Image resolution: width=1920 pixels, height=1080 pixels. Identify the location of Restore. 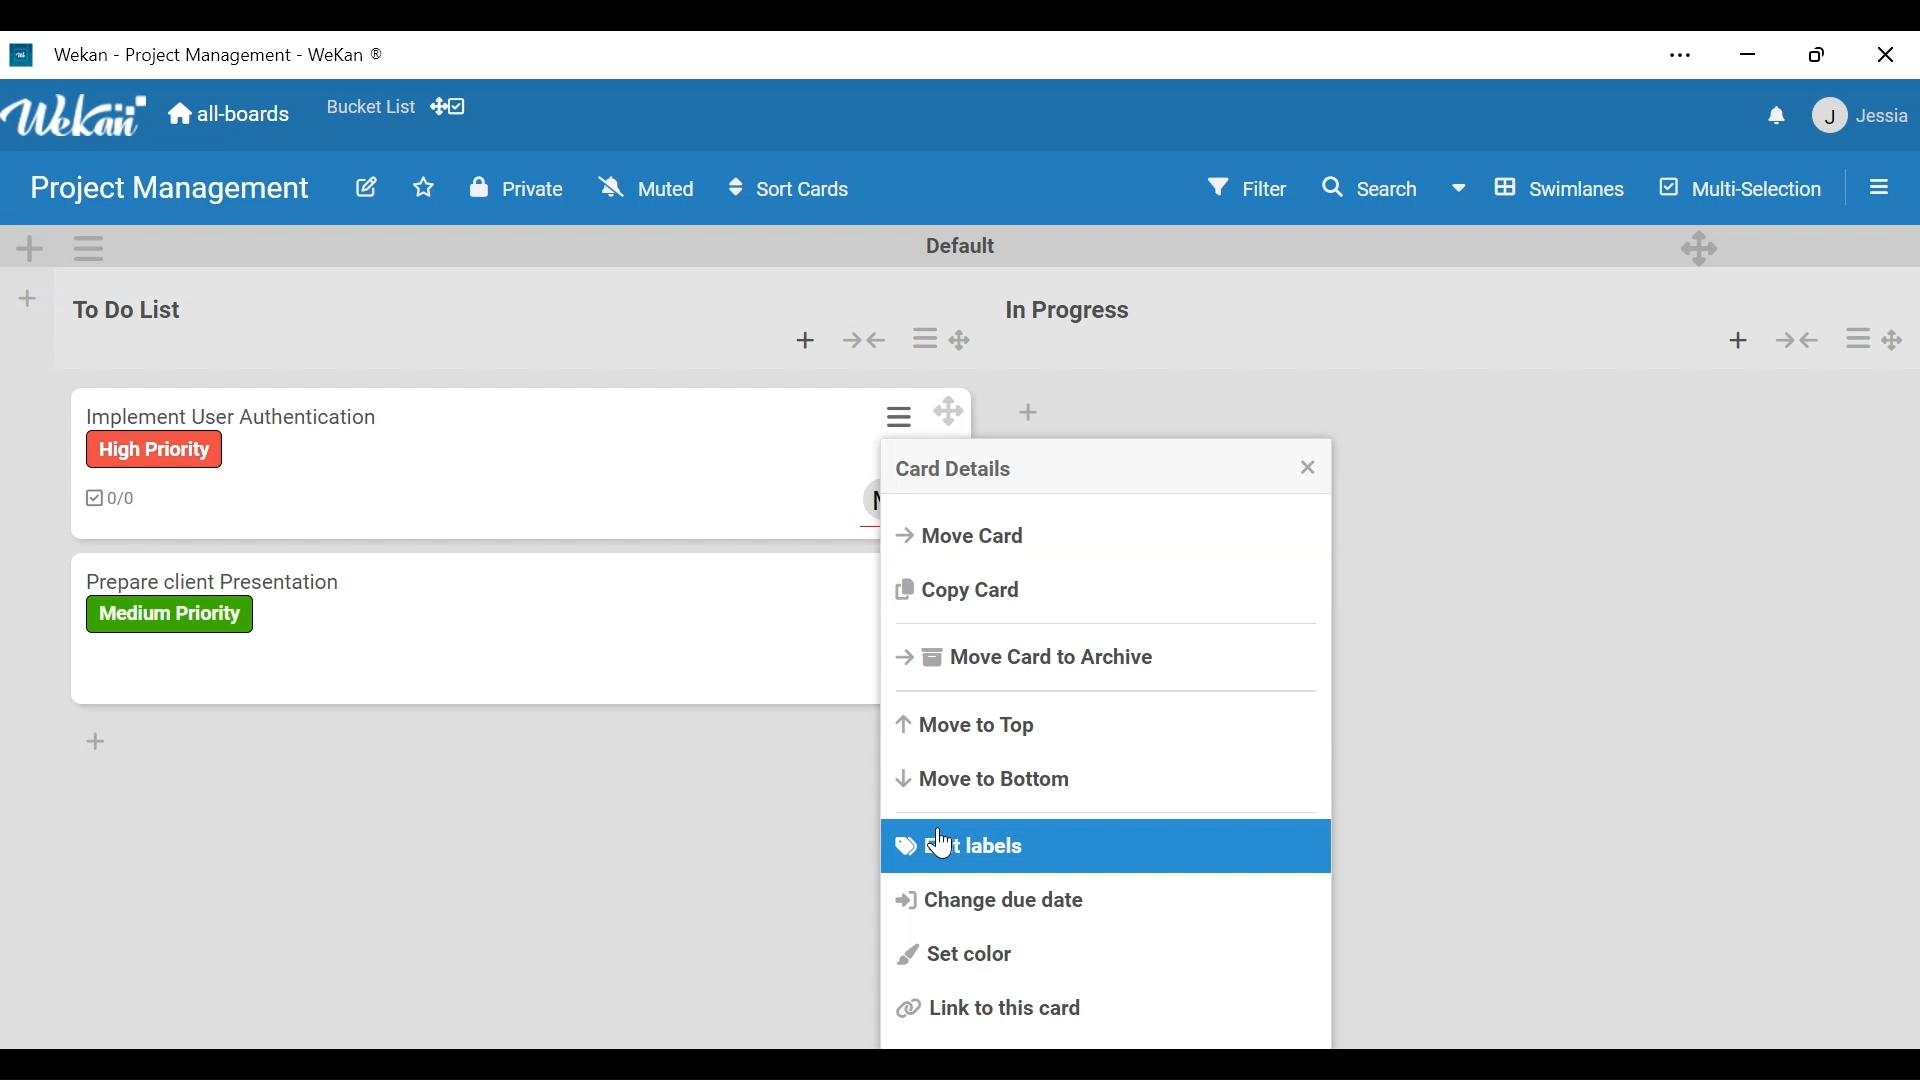
(1819, 54).